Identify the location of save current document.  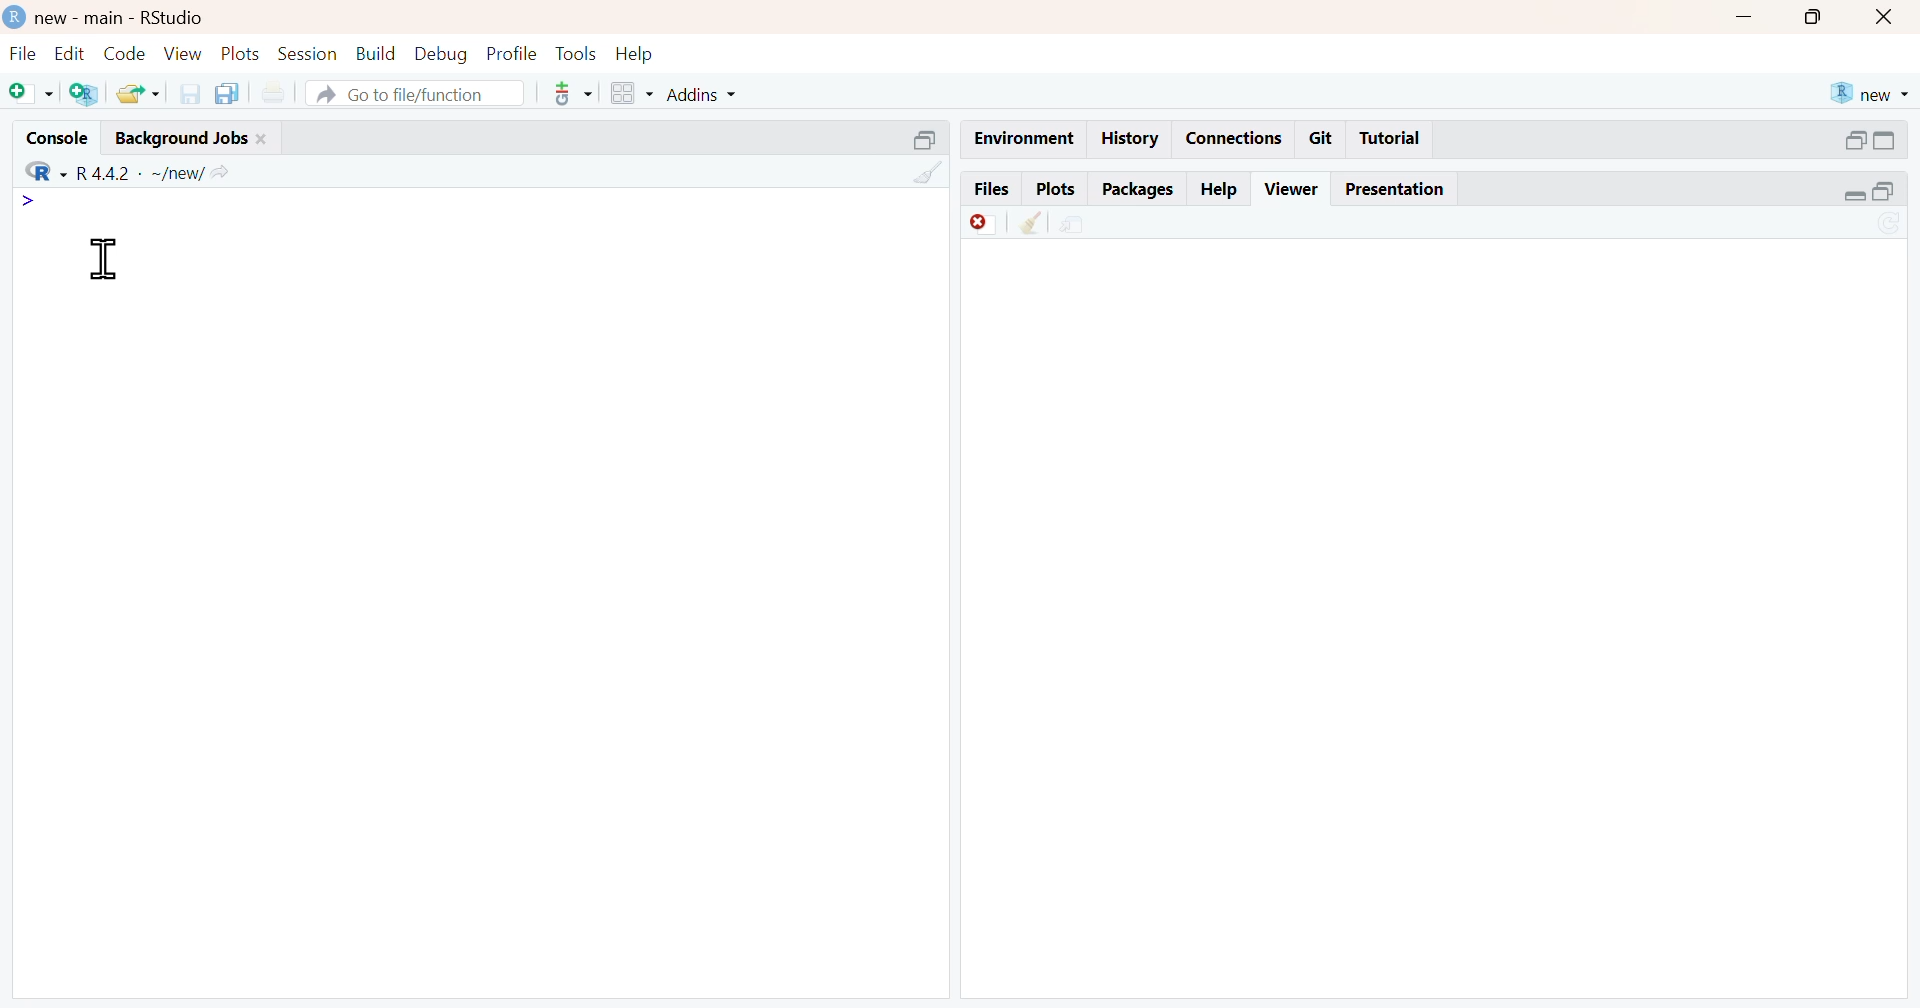
(193, 95).